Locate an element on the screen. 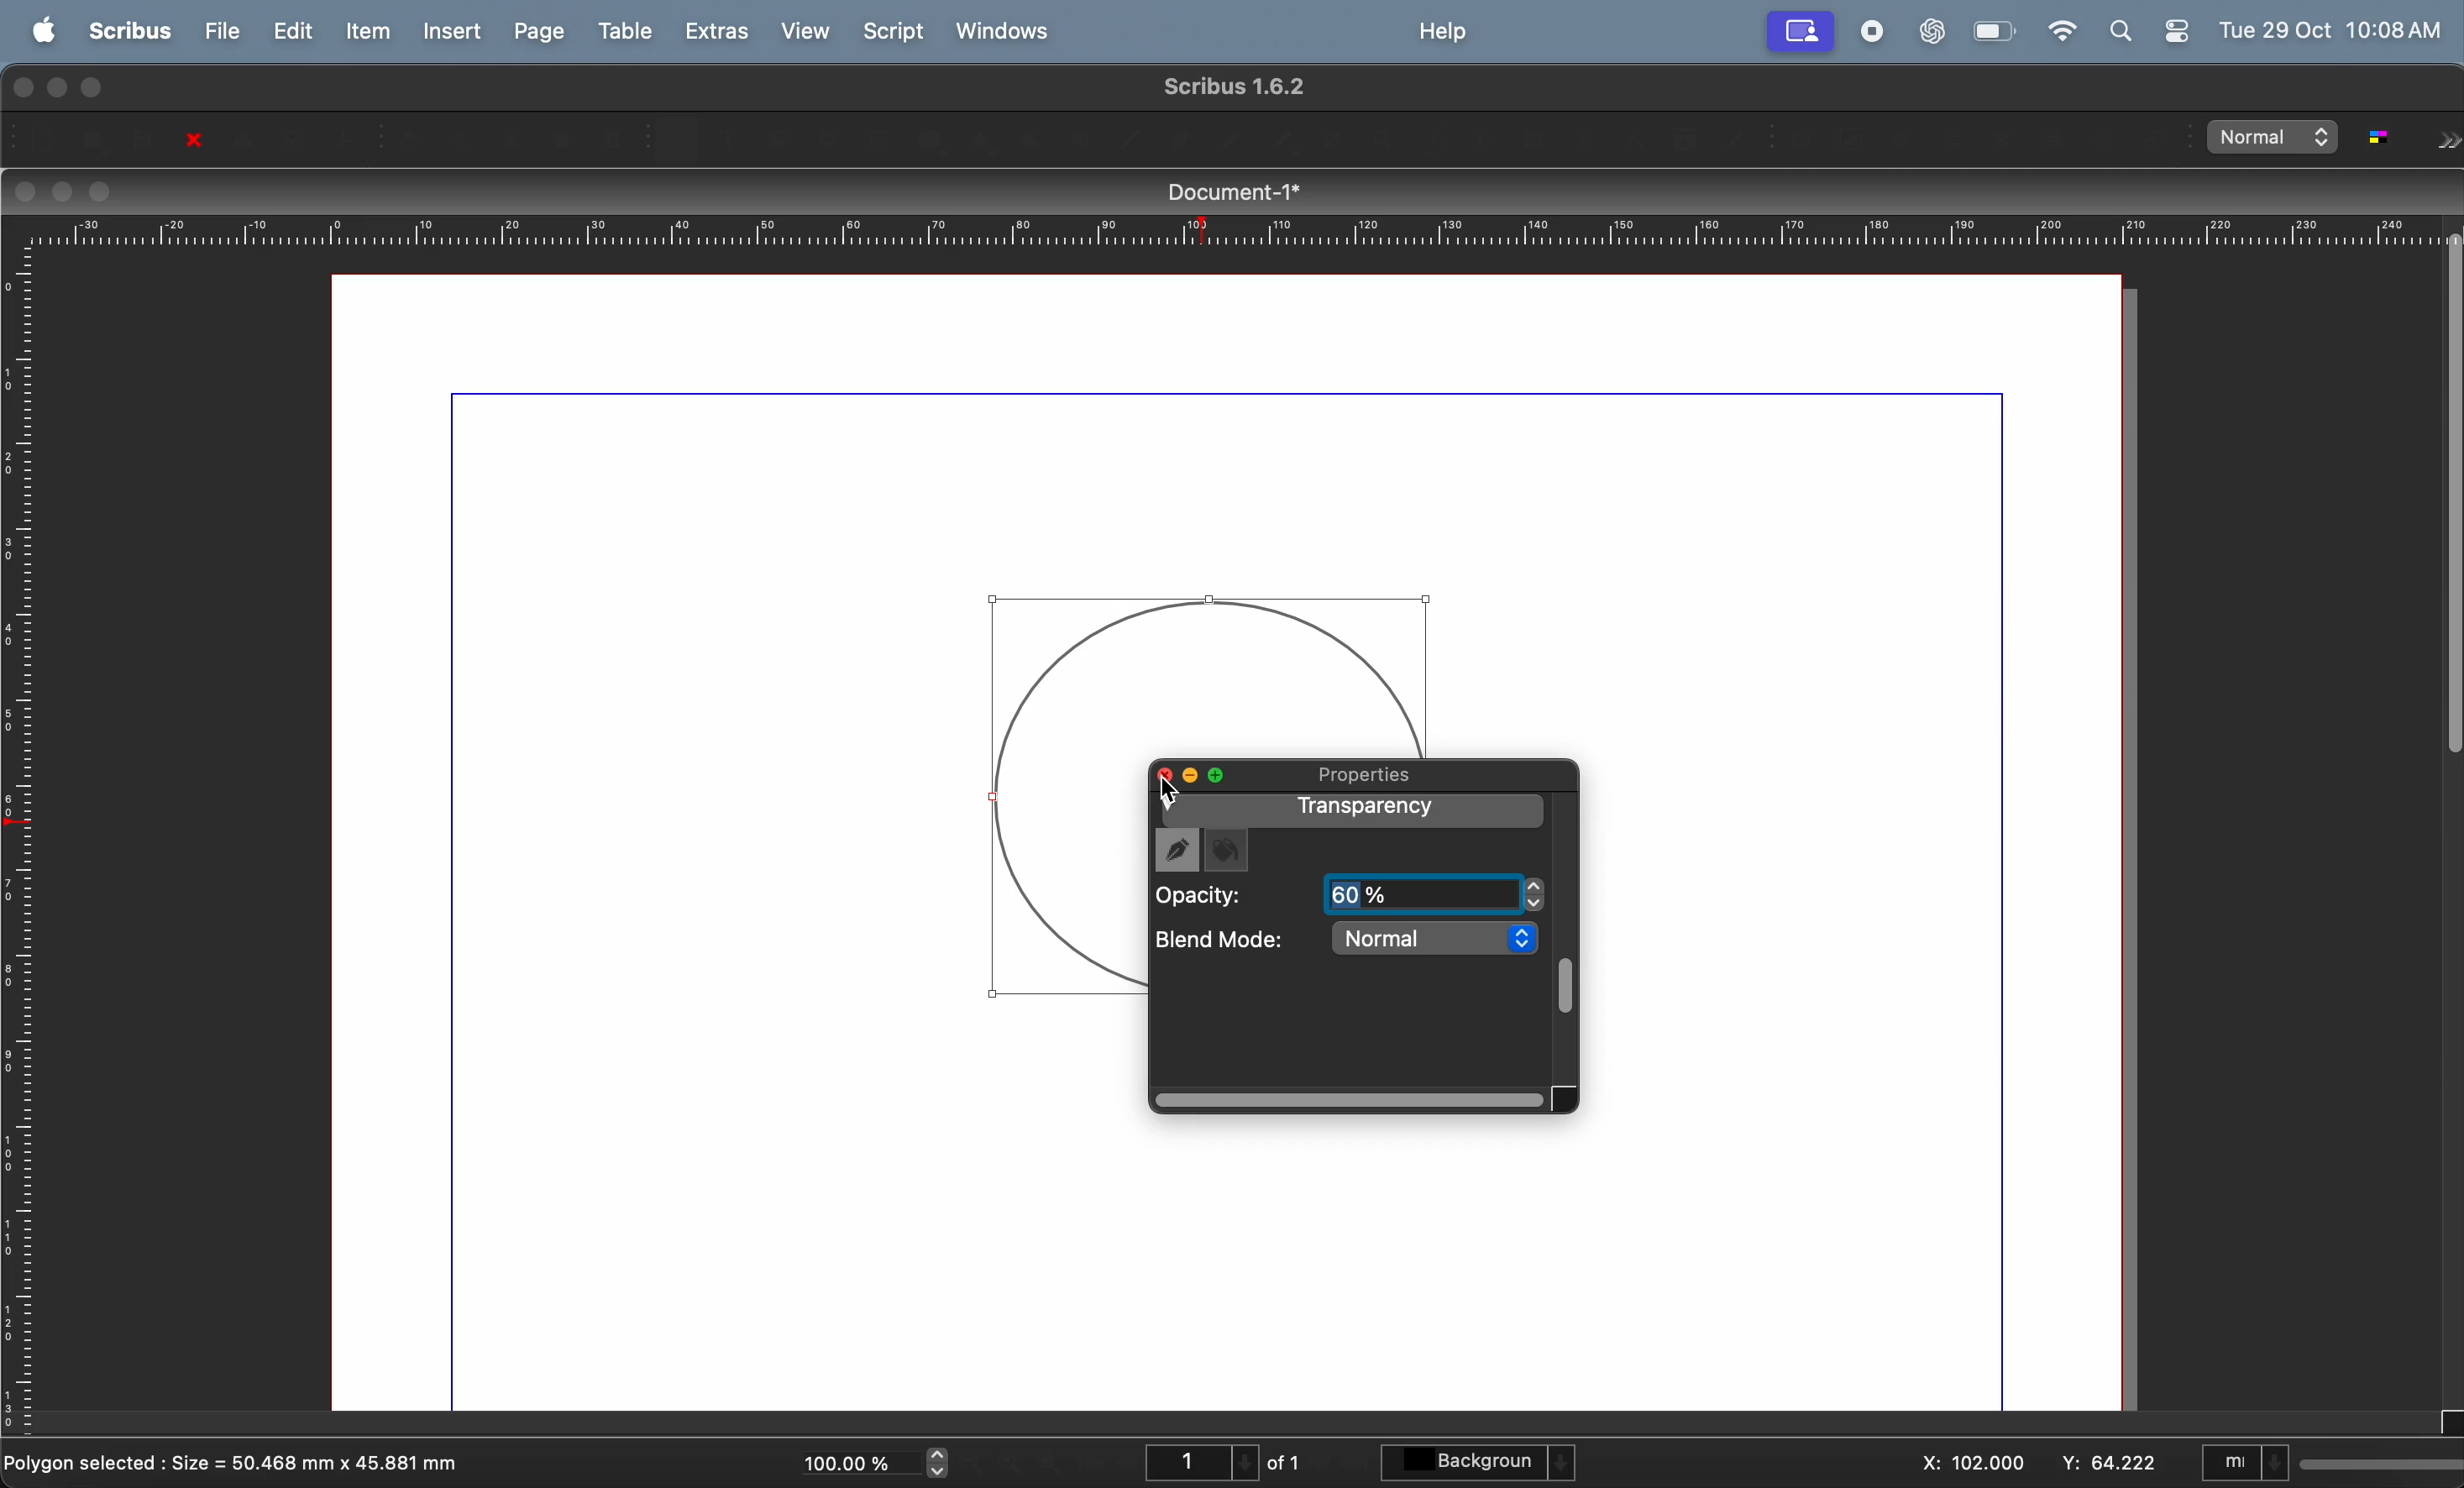  insert is located at coordinates (447, 33).